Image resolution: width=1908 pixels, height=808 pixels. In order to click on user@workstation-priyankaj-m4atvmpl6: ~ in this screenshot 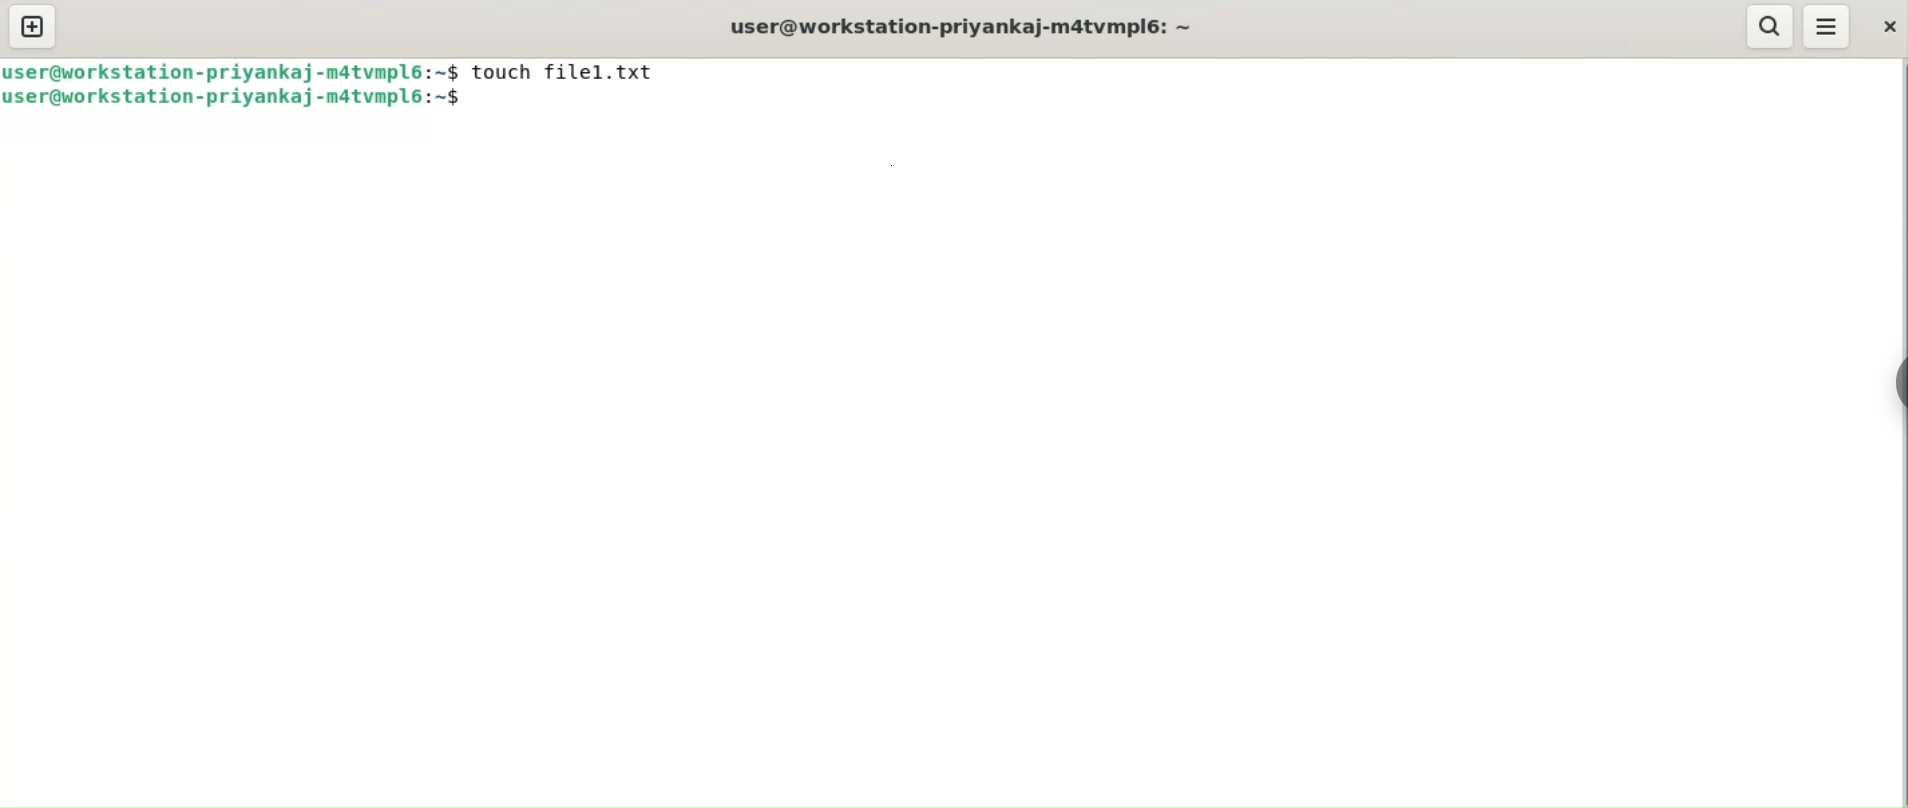, I will do `click(968, 28)`.